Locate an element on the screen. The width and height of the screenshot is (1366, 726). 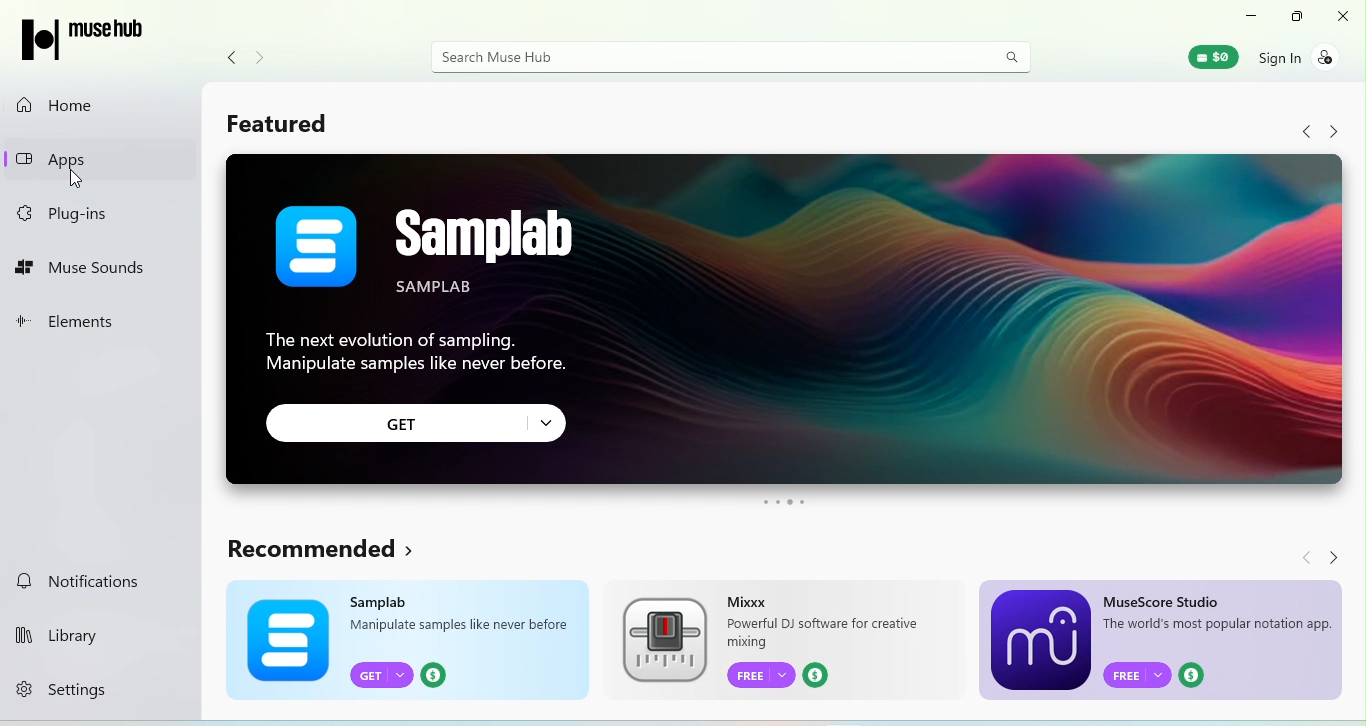
Minimize is located at coordinates (1244, 14).